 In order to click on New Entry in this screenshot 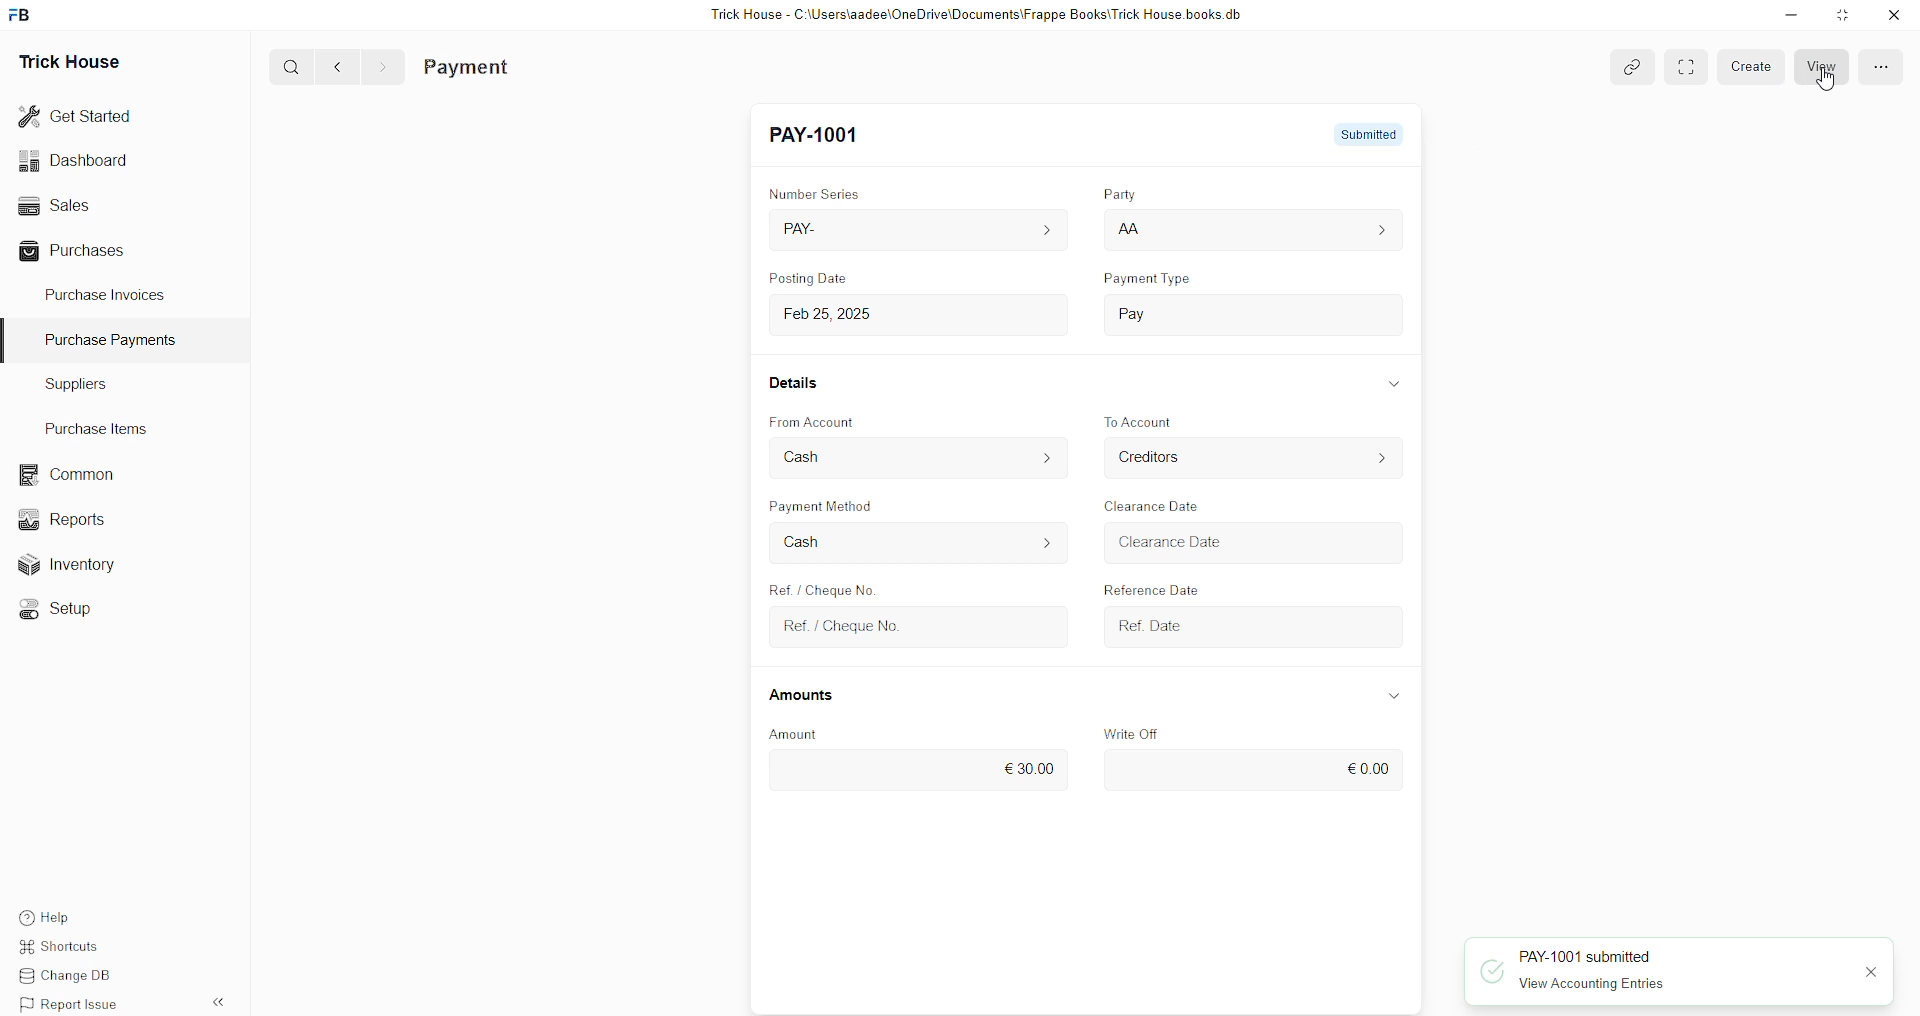, I will do `click(824, 136)`.